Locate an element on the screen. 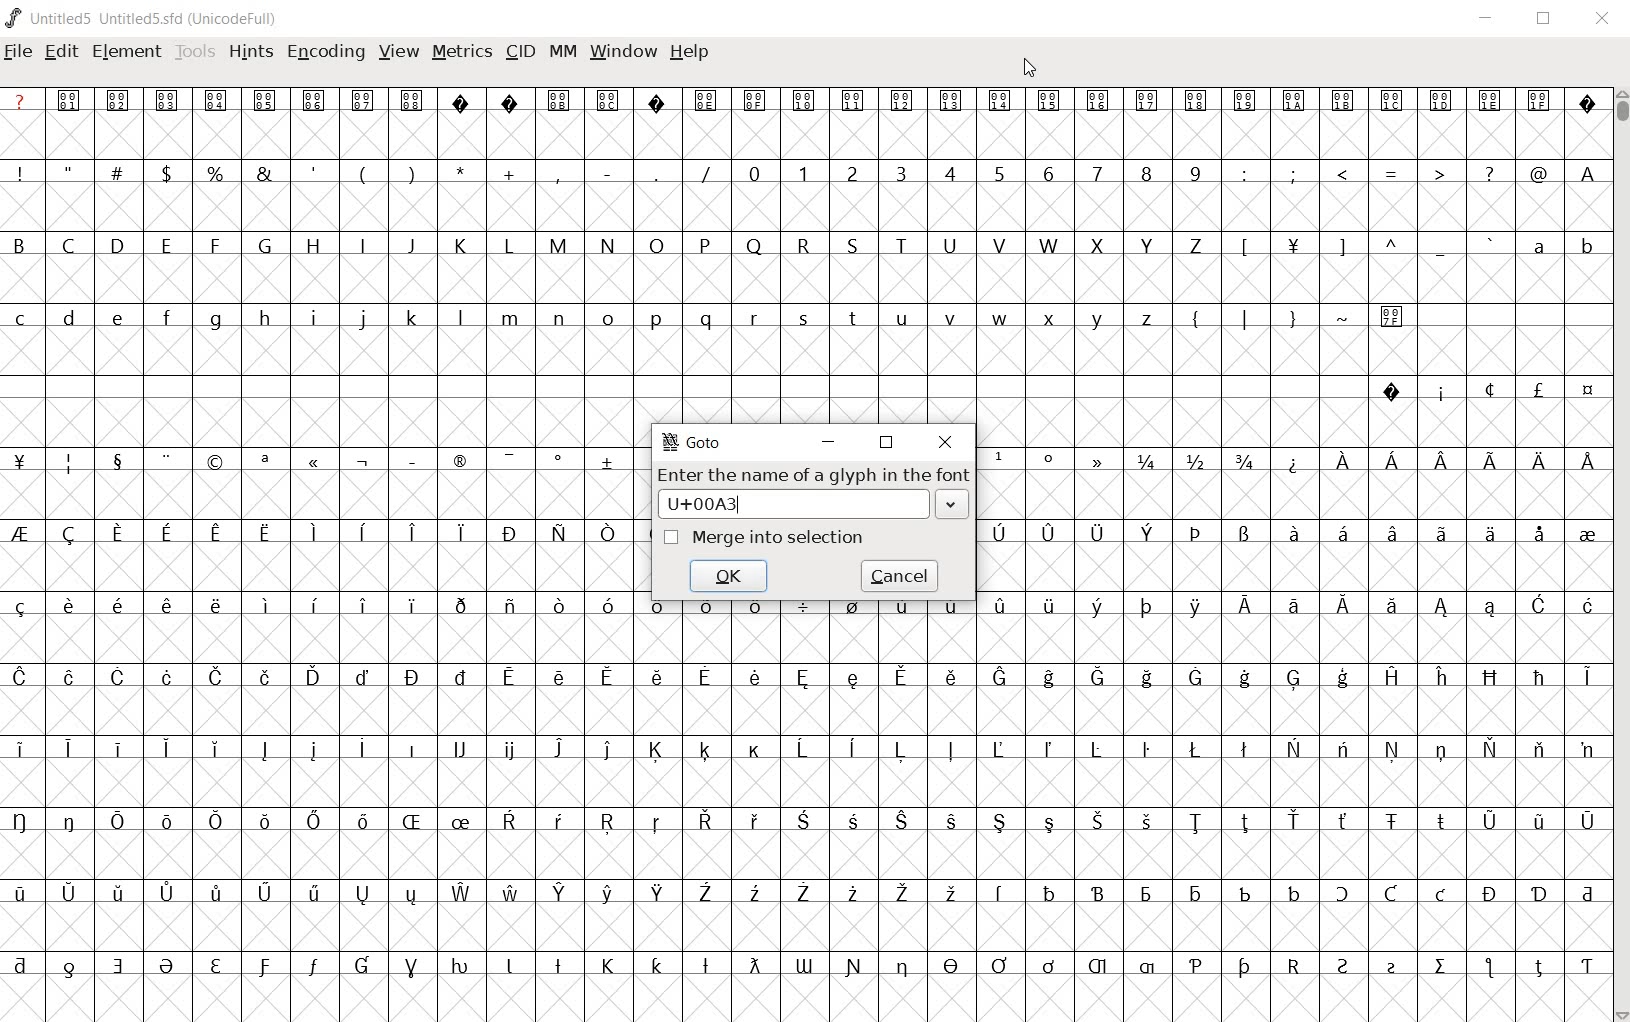  Symbol is located at coordinates (1147, 749).